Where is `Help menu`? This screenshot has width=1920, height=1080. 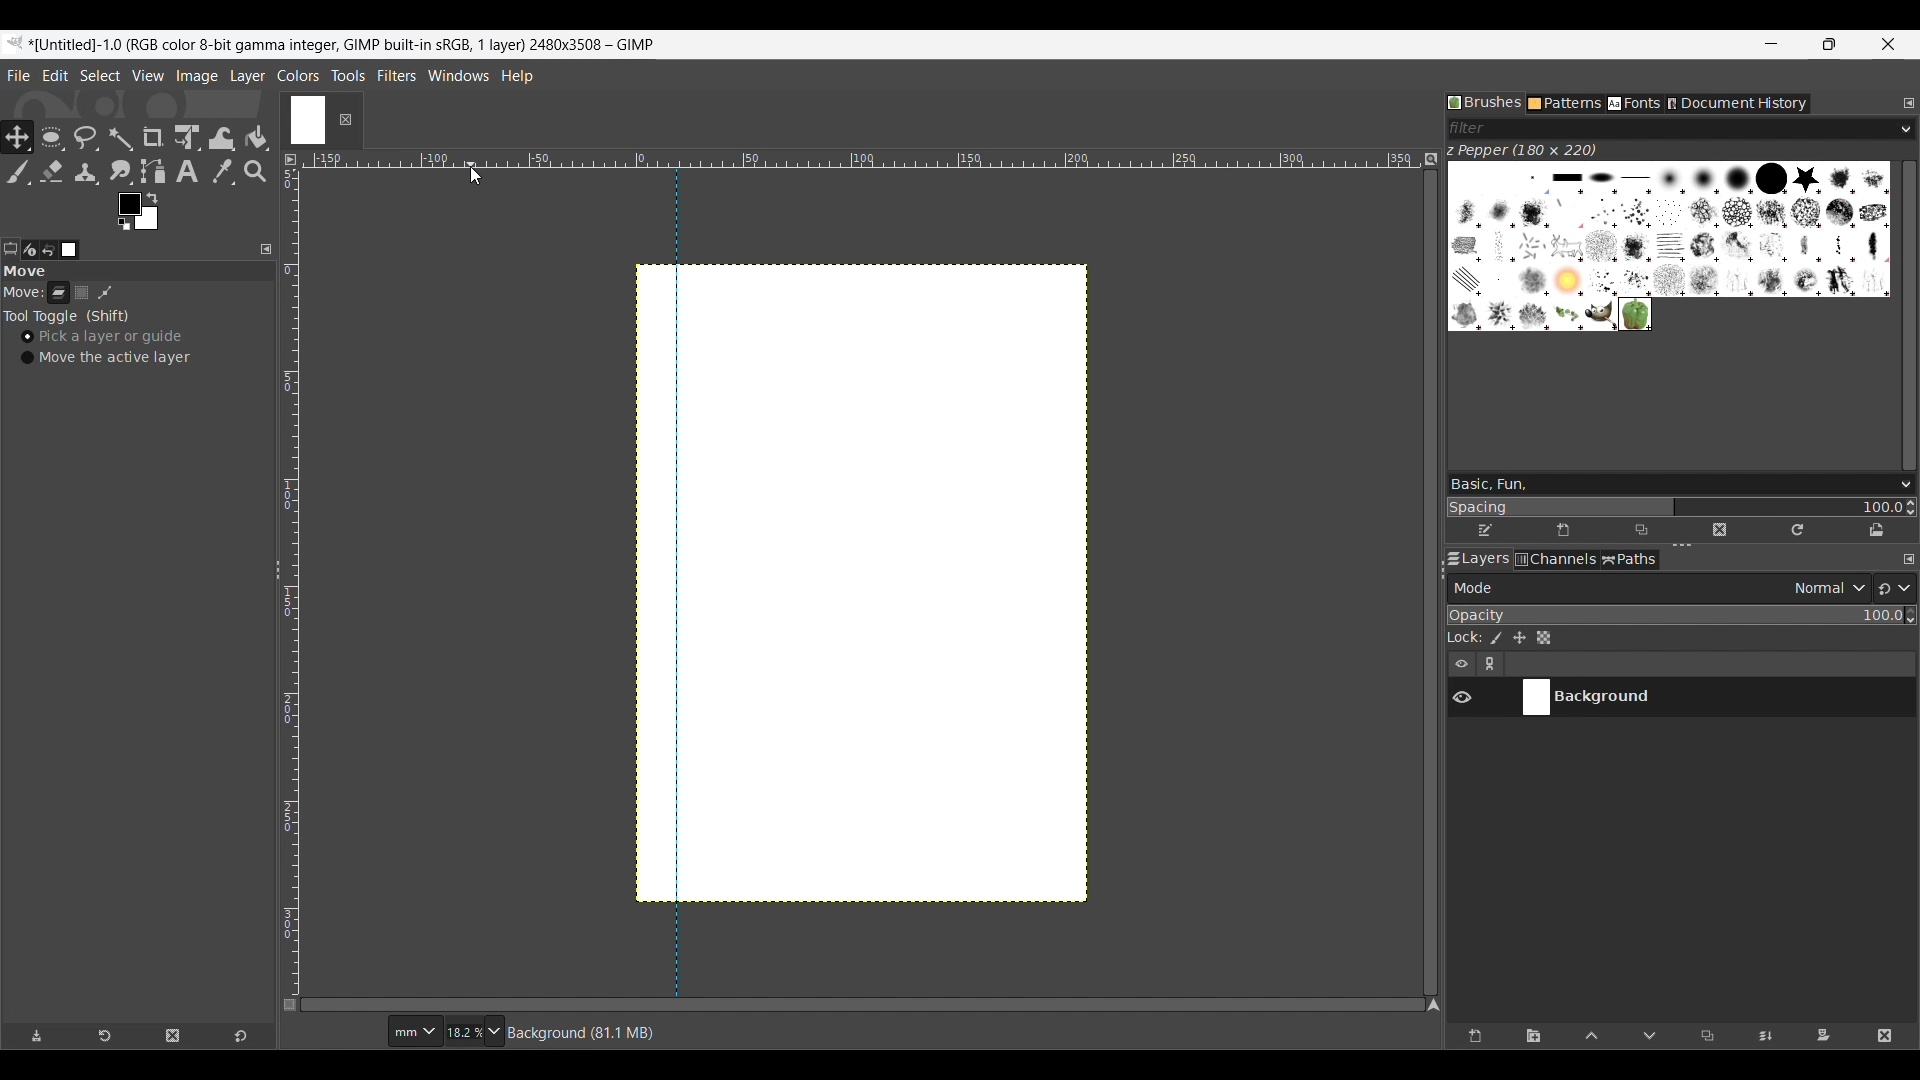 Help menu is located at coordinates (516, 75).